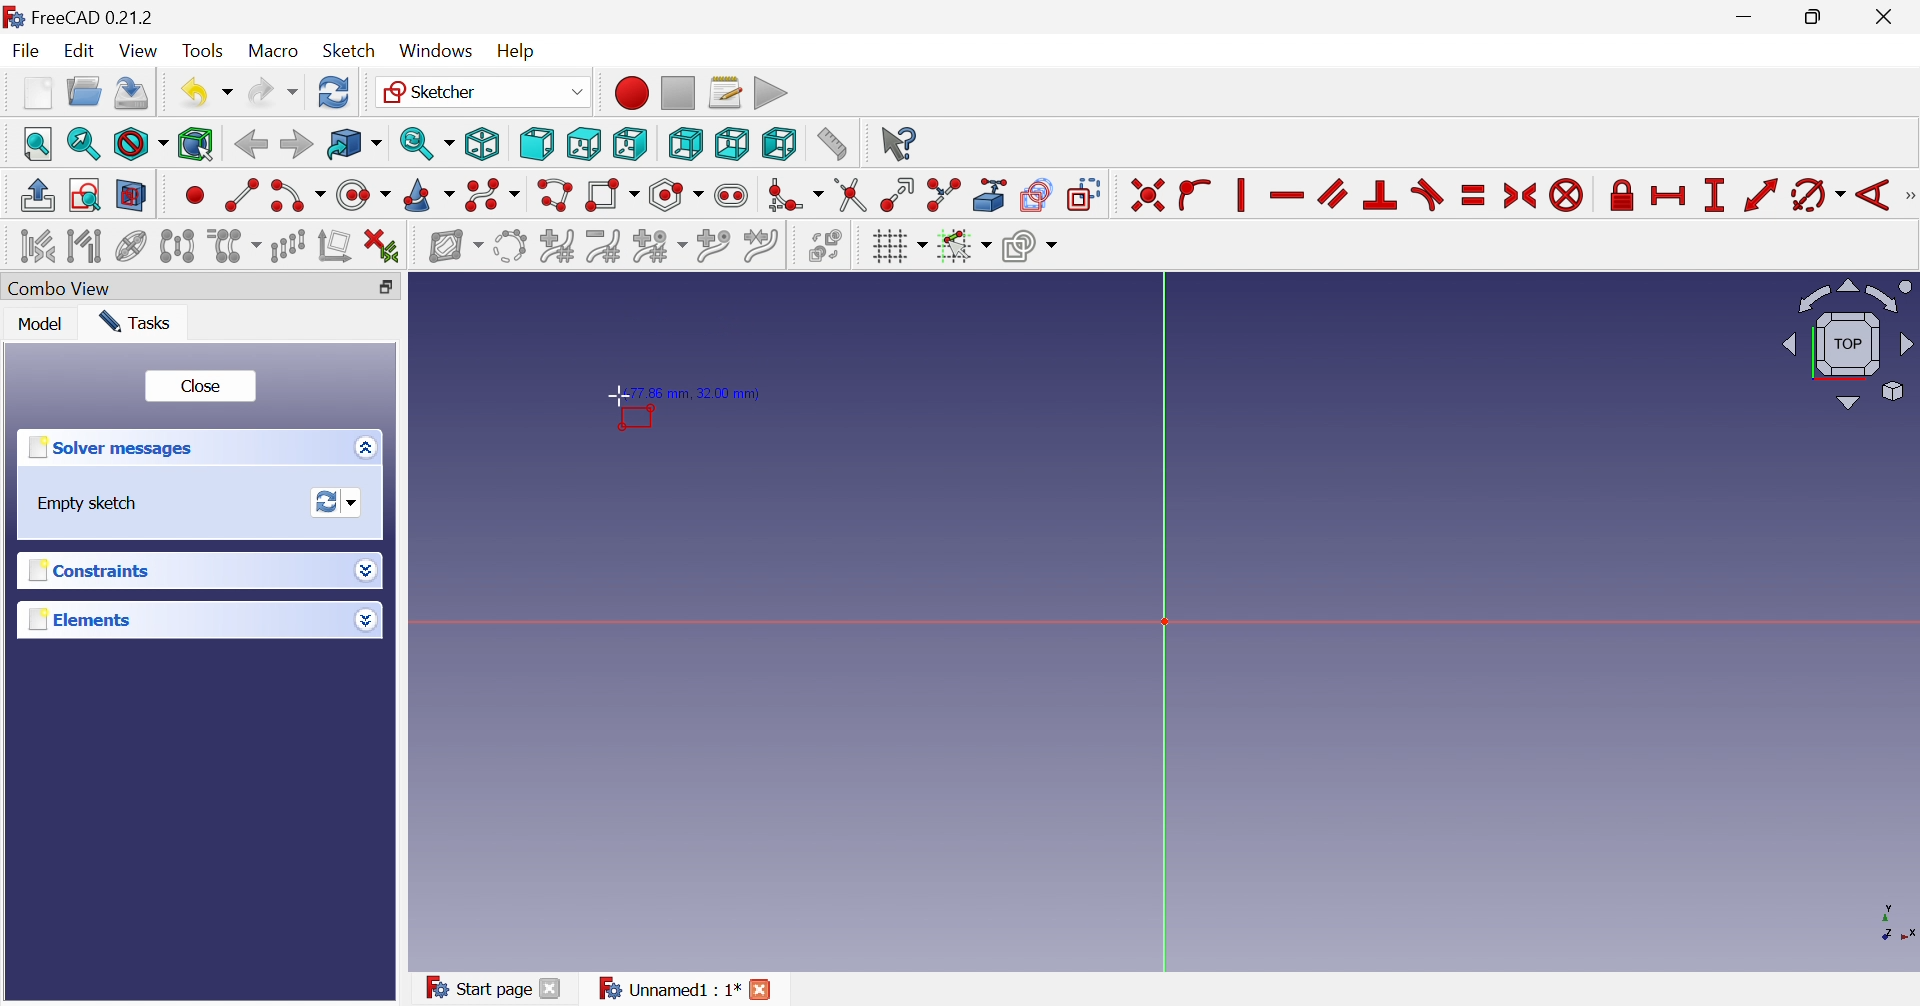 This screenshot has width=1920, height=1006. What do you see at coordinates (1430, 194) in the screenshot?
I see `Constrain tangent` at bounding box center [1430, 194].